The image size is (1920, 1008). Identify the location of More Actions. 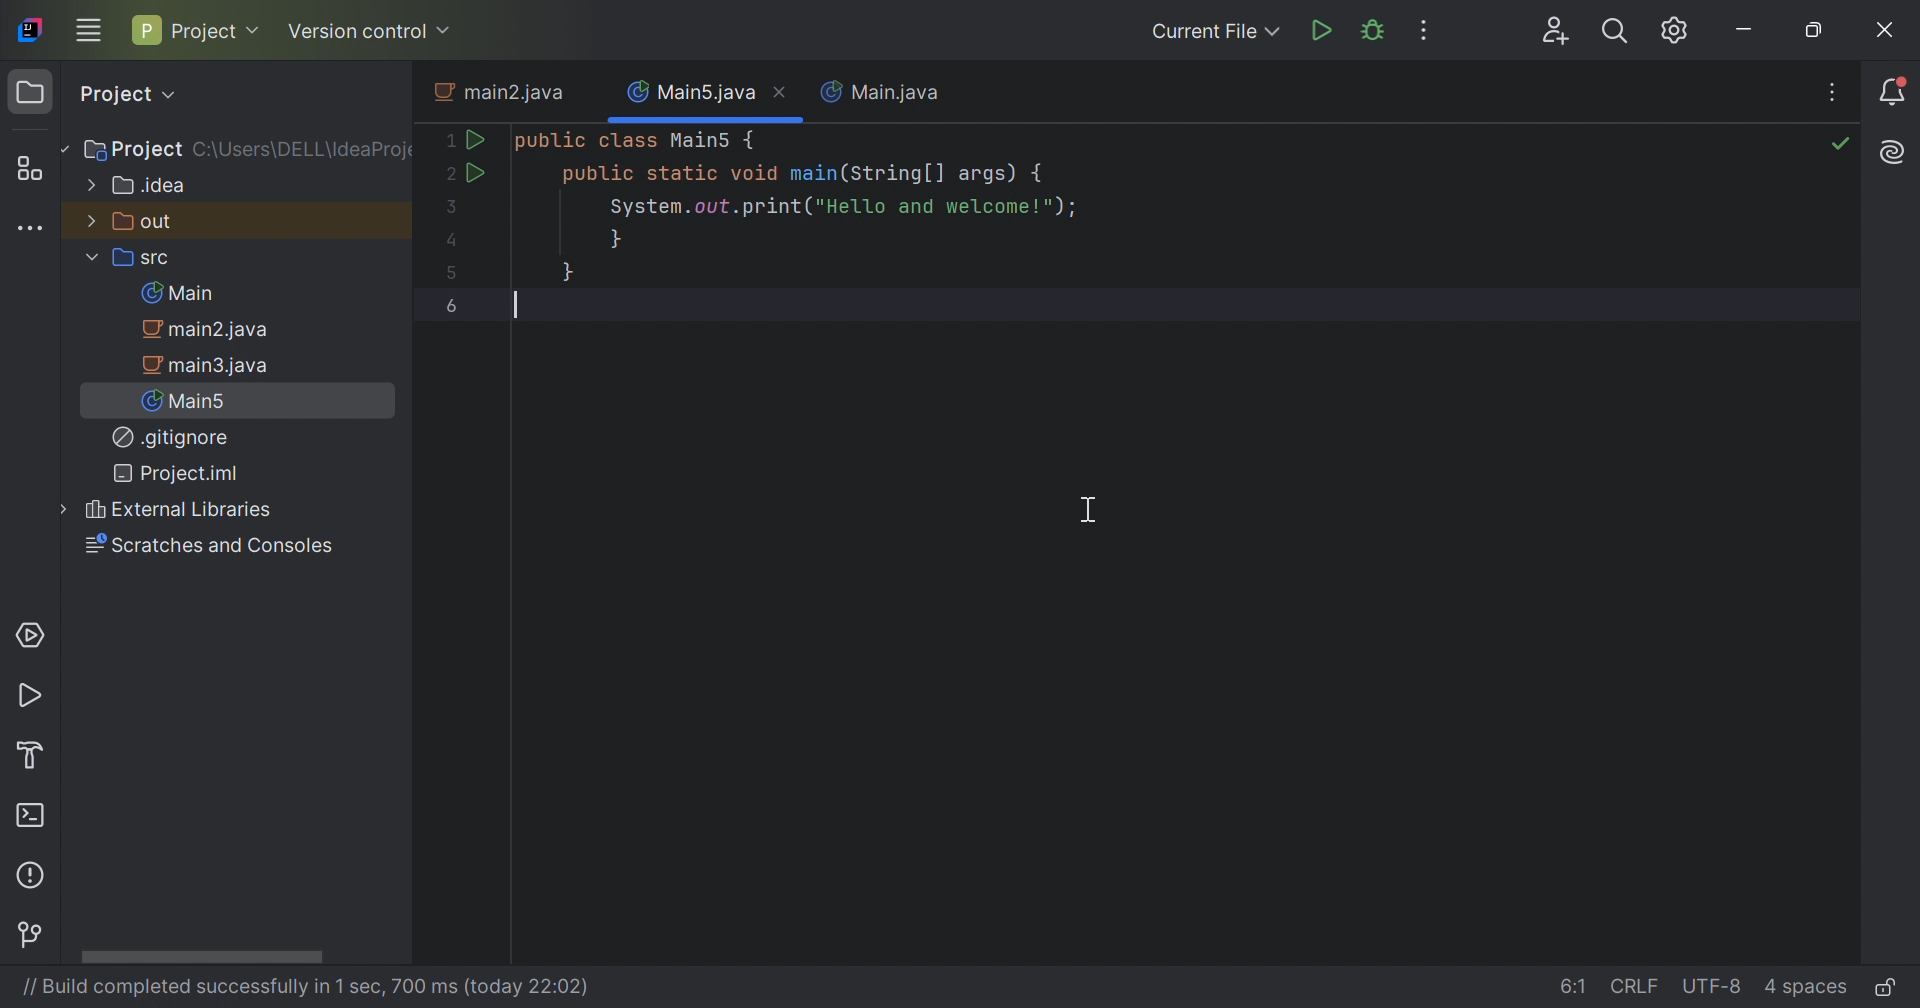
(1420, 30).